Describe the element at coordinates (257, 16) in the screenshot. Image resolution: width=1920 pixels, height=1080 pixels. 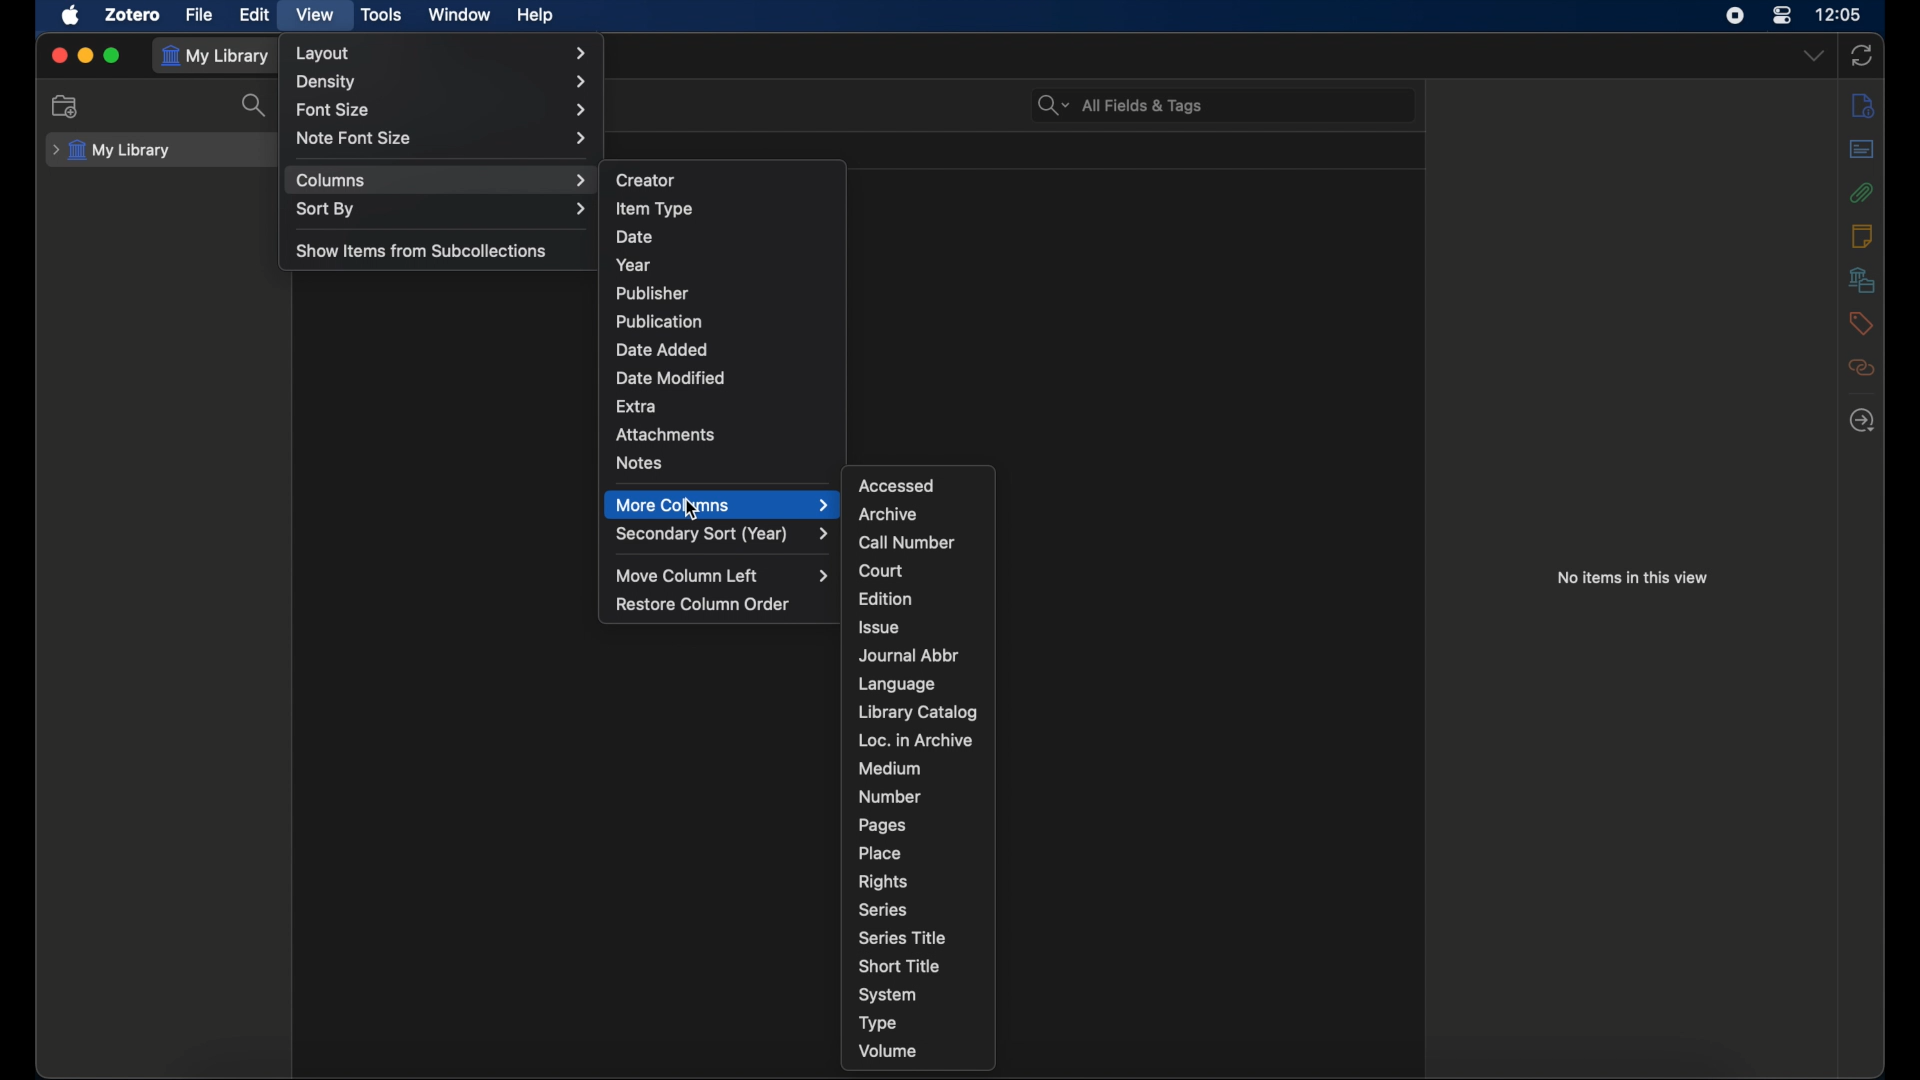
I see `edit` at that location.